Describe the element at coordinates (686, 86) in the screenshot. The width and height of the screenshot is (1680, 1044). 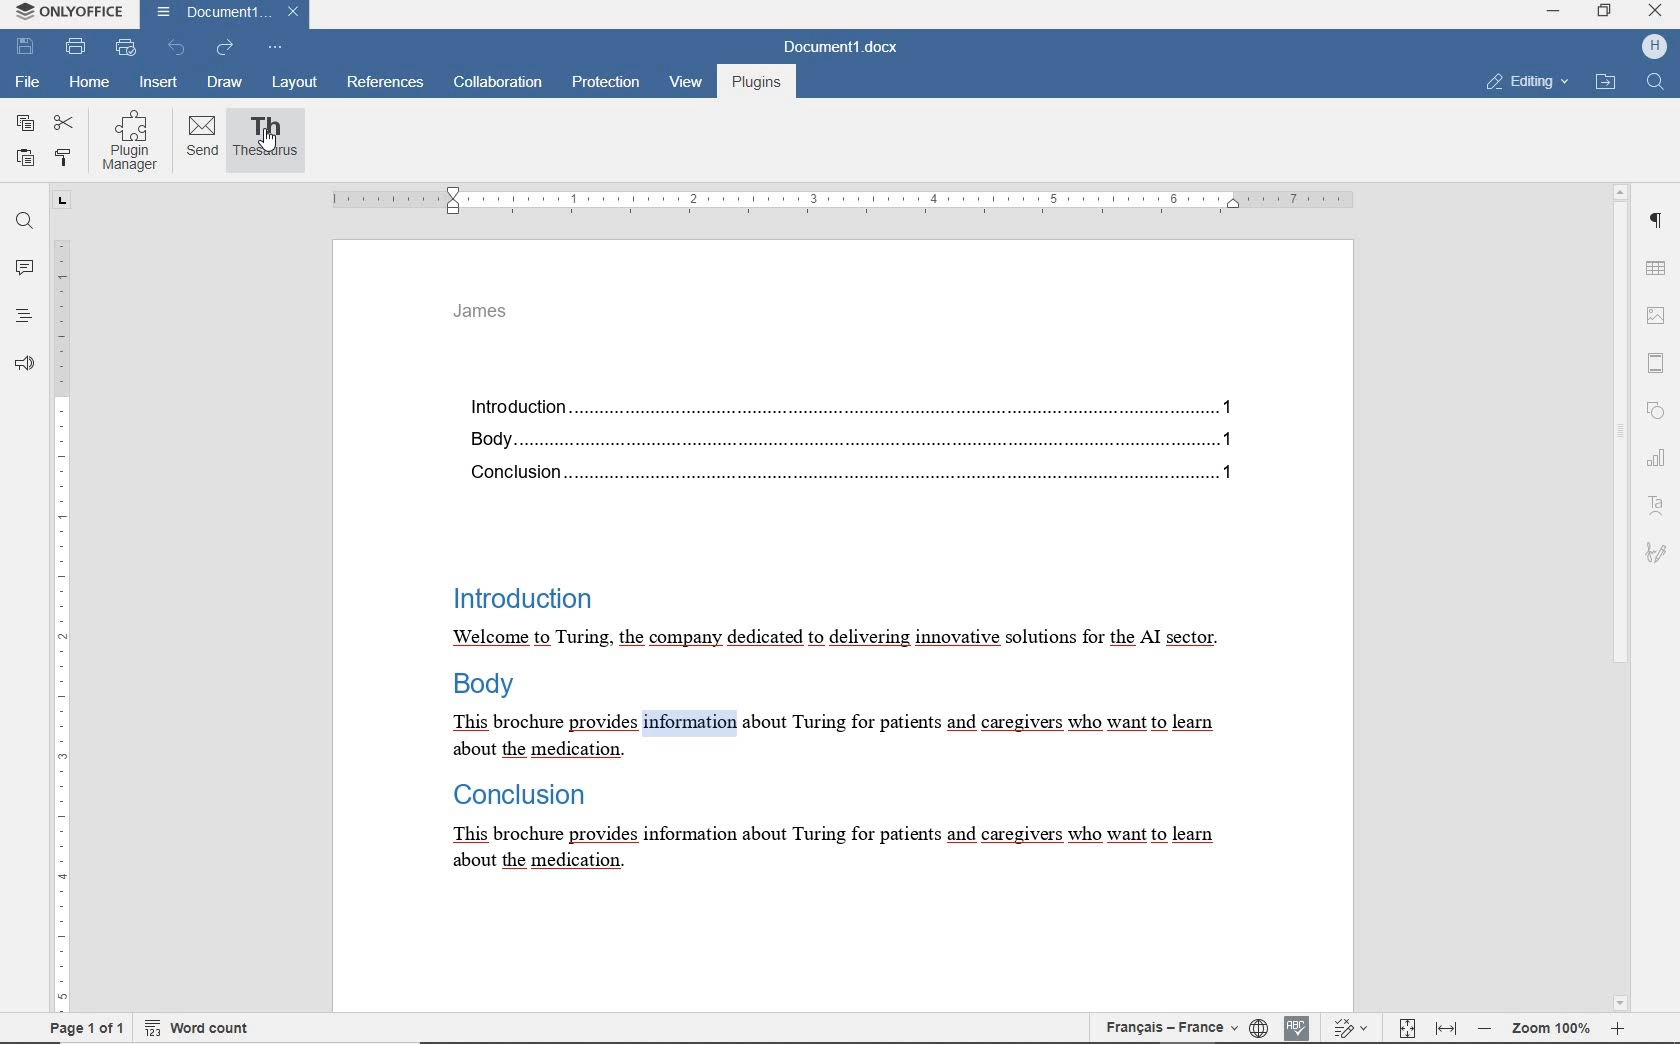
I see `VIEW` at that location.